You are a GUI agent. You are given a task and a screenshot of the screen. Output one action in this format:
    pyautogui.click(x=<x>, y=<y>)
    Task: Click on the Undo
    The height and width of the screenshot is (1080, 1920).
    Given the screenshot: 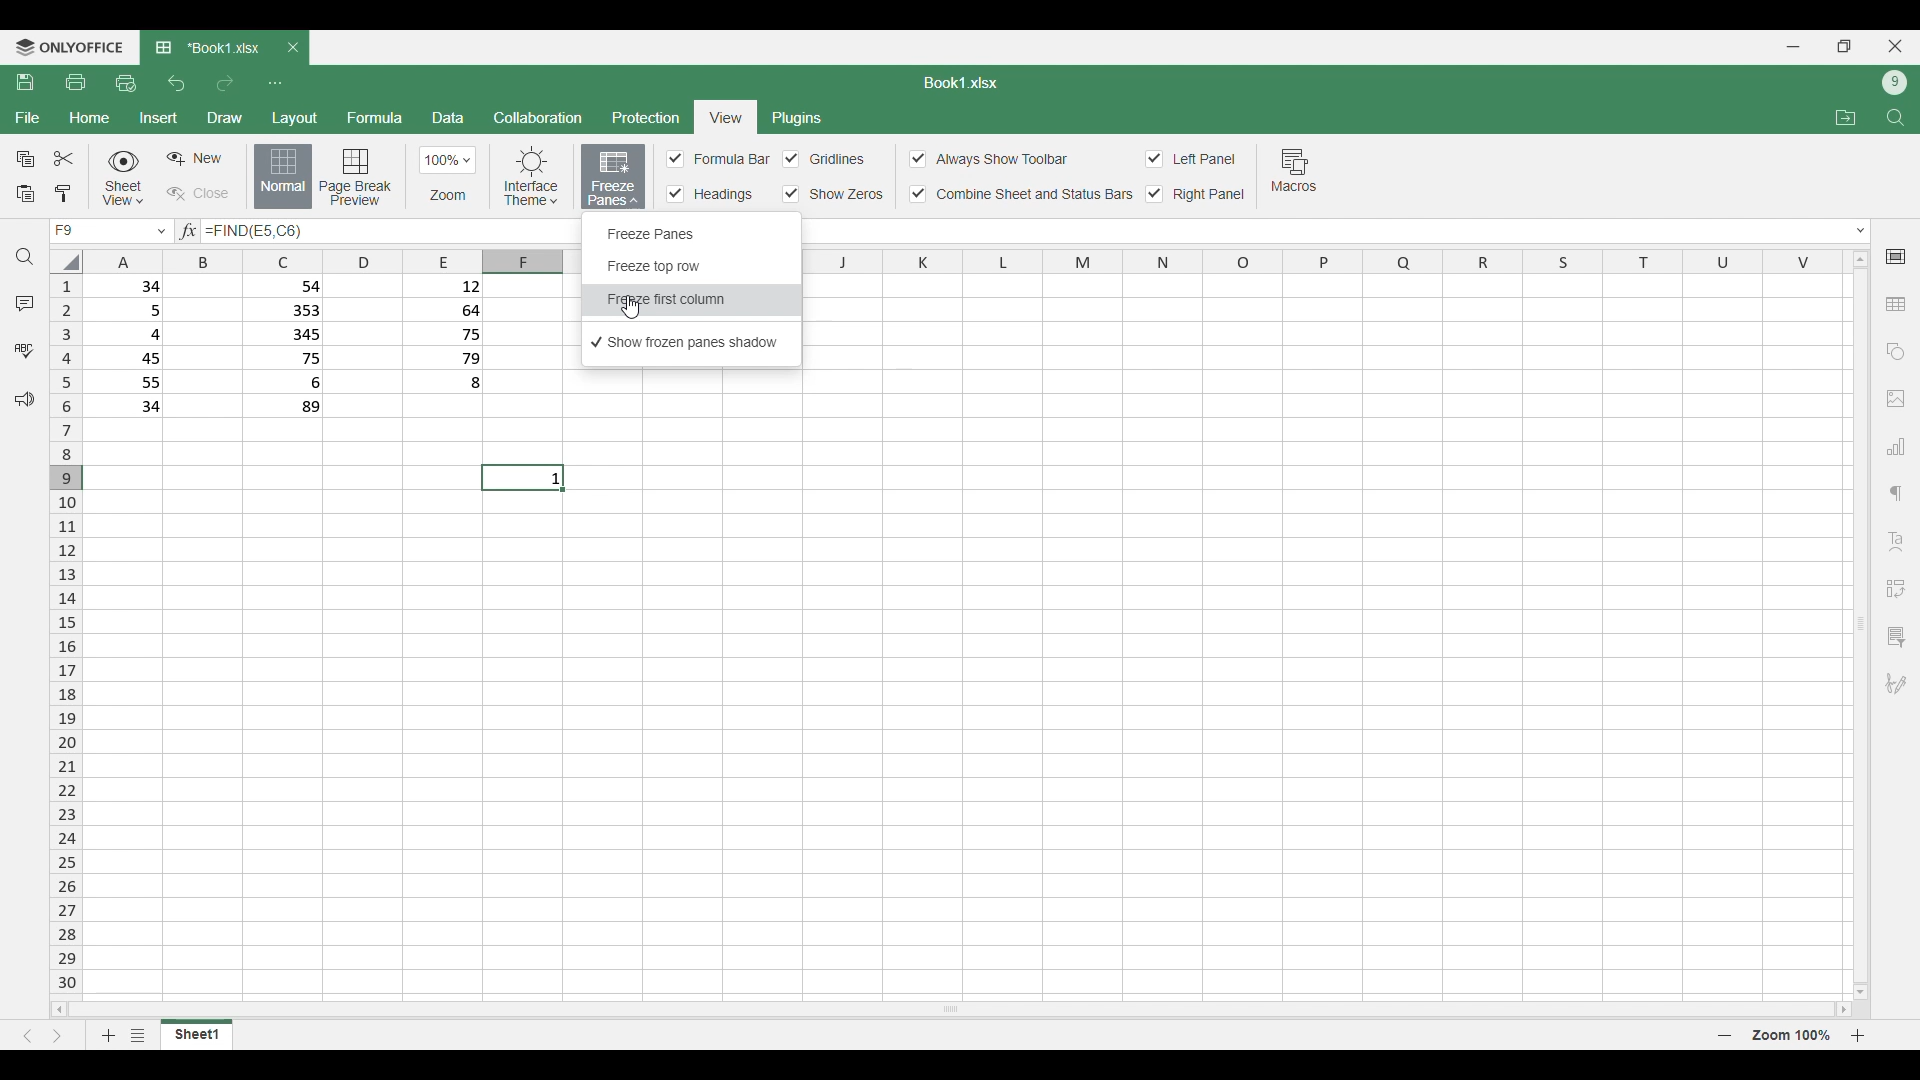 What is the action you would take?
    pyautogui.click(x=178, y=84)
    